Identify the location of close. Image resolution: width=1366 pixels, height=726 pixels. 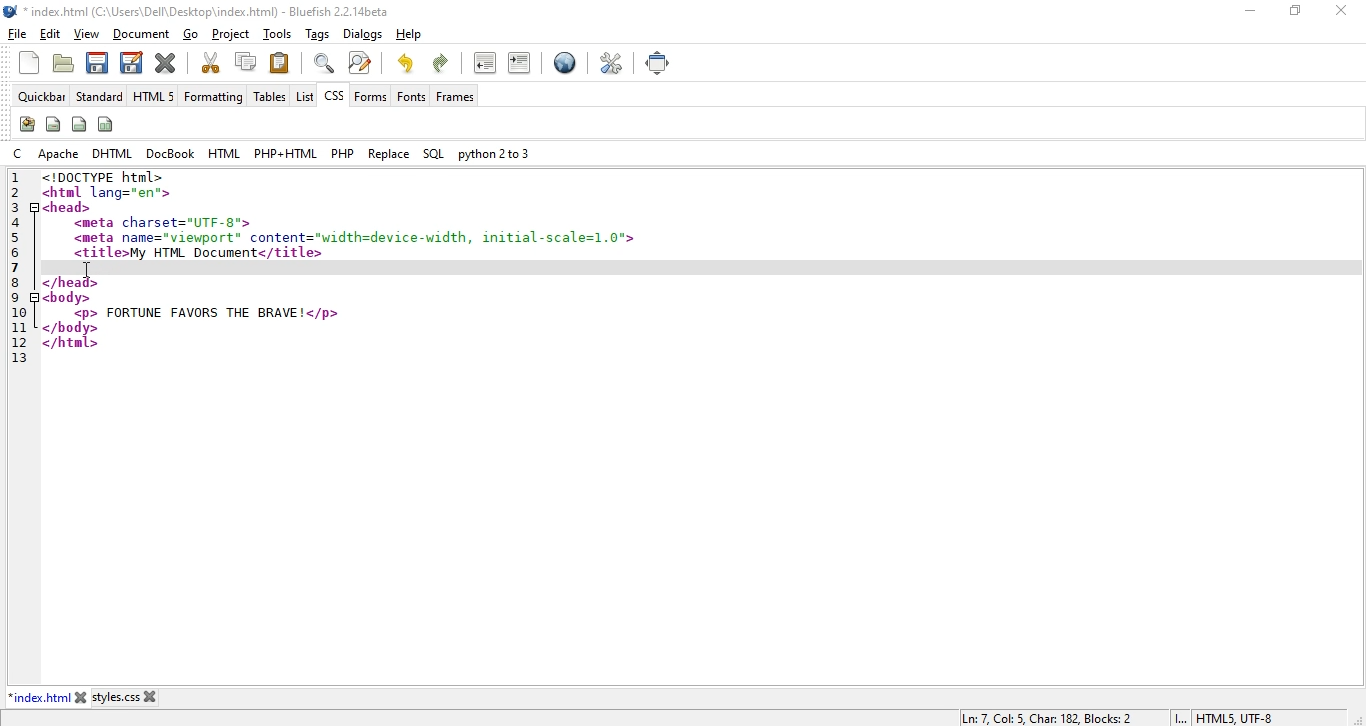
(81, 697).